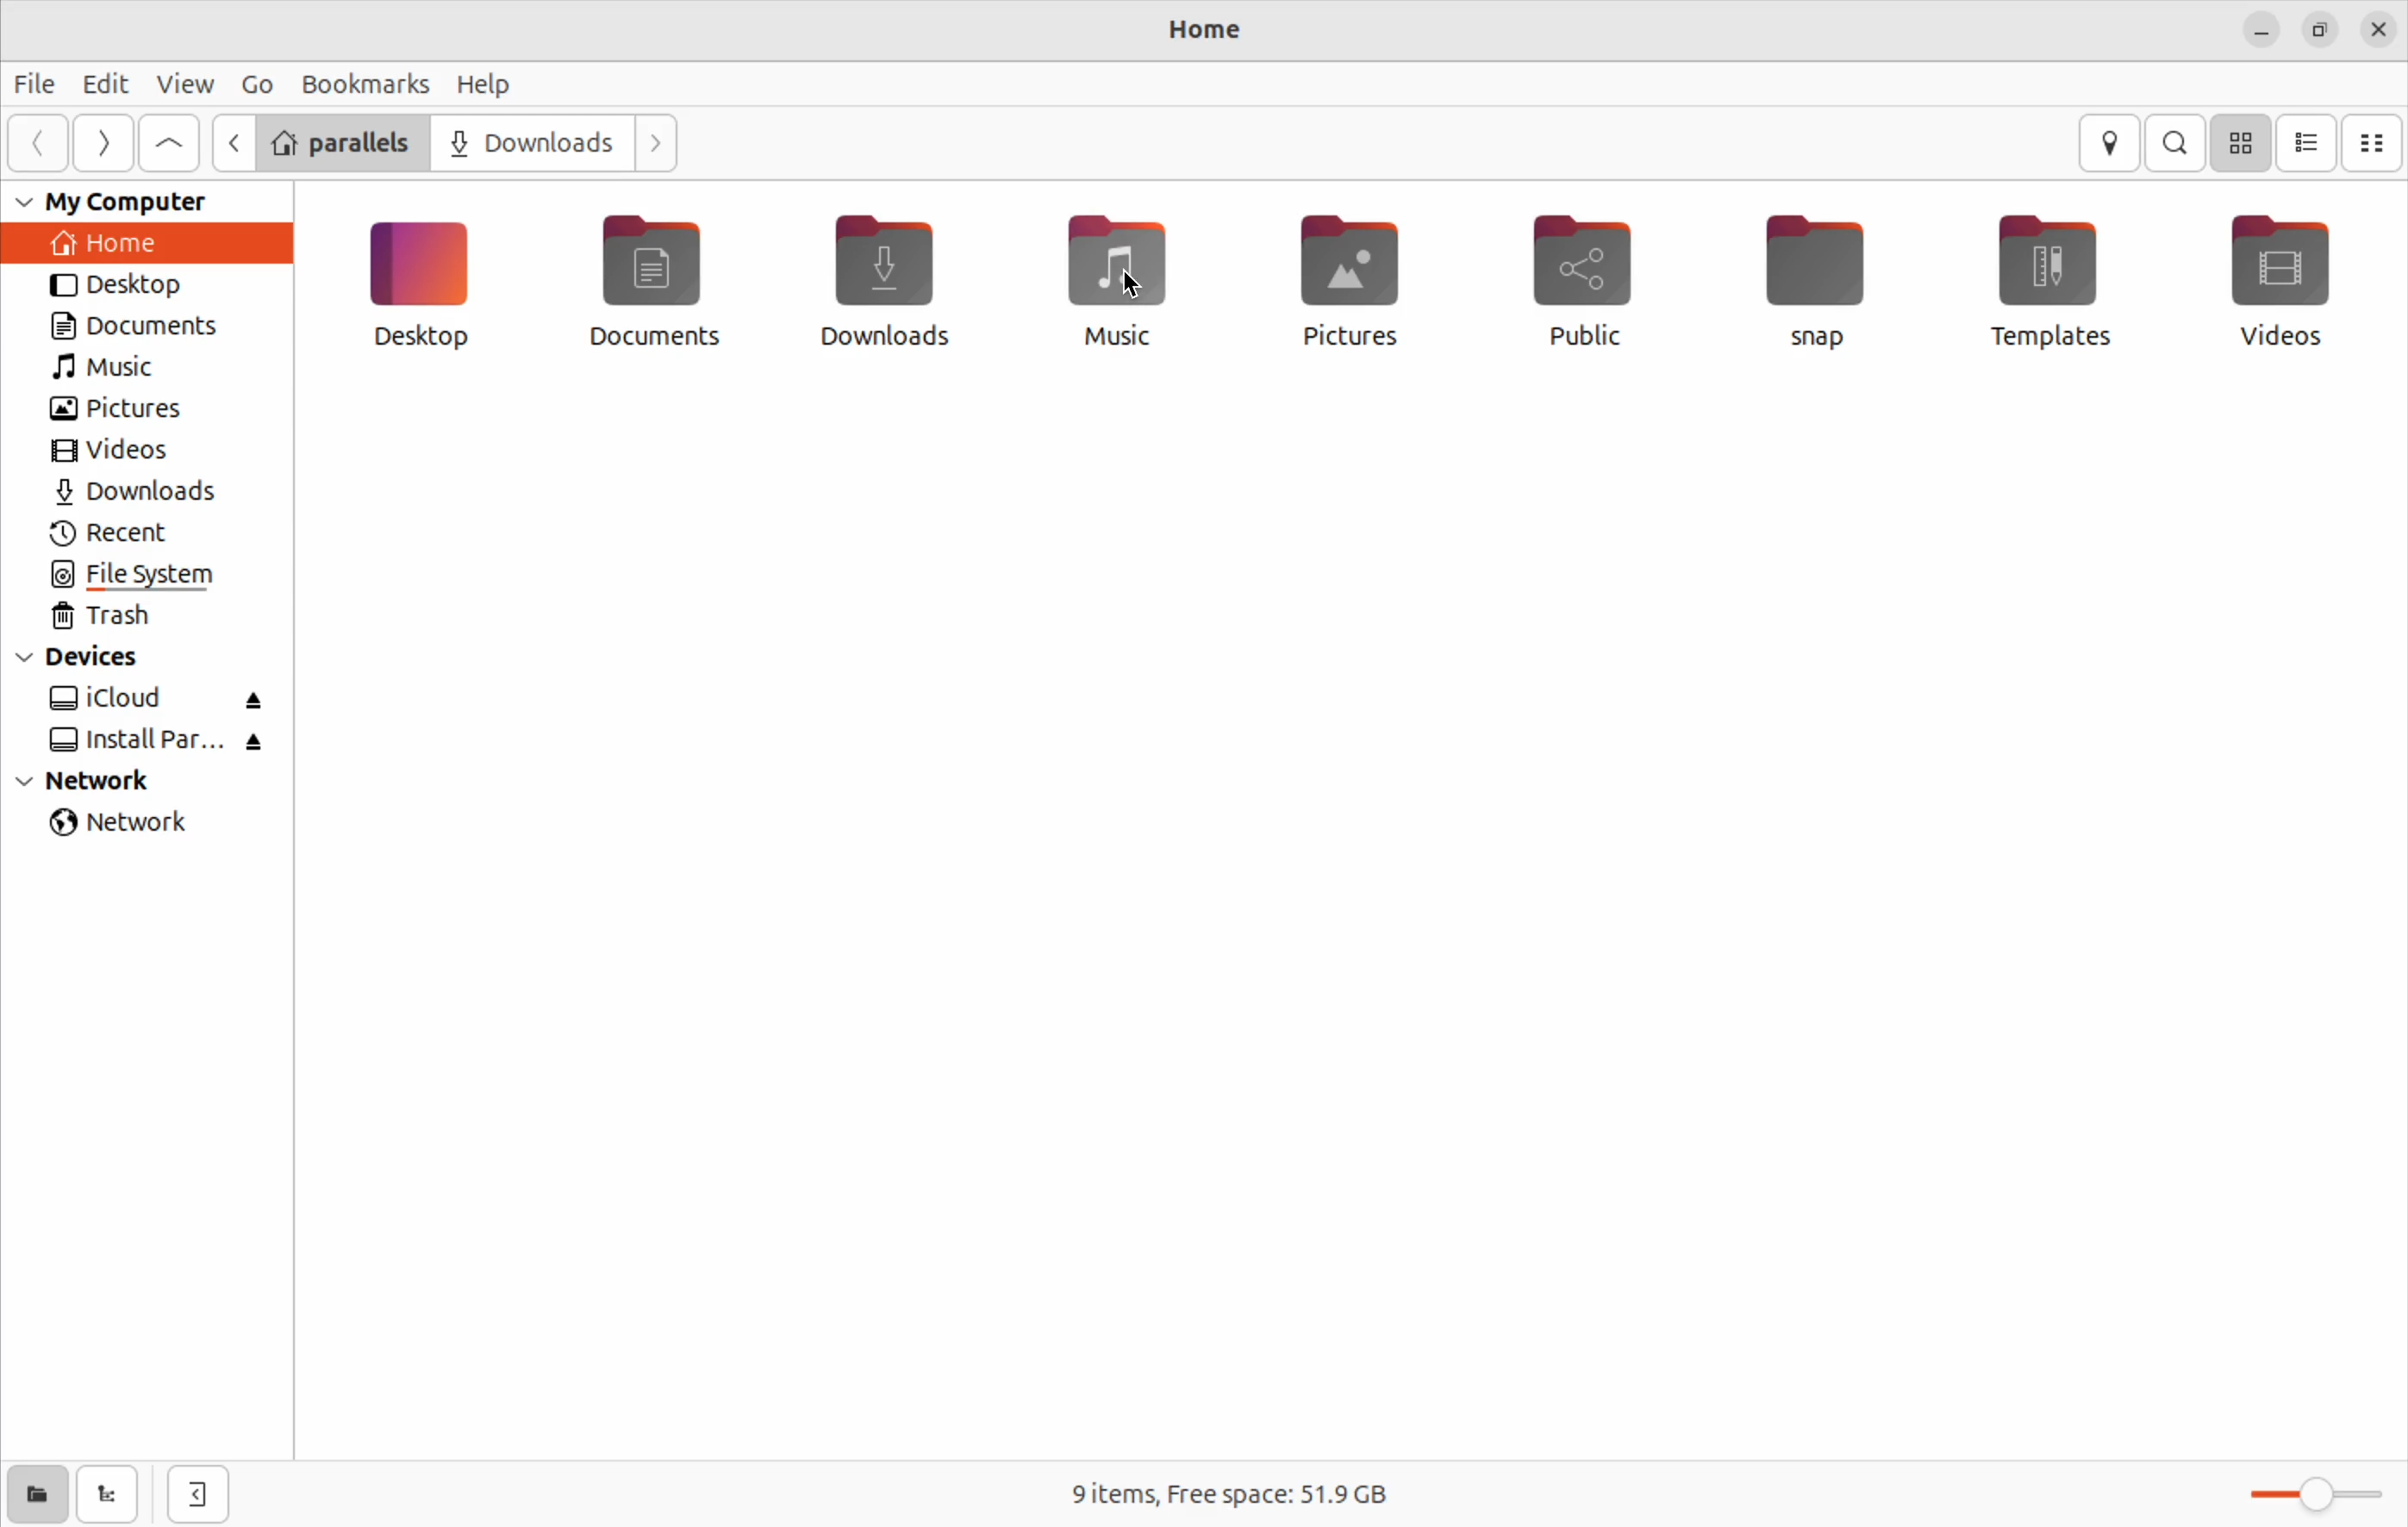 Image resolution: width=2408 pixels, height=1527 pixels. I want to click on Desktop, so click(425, 297).